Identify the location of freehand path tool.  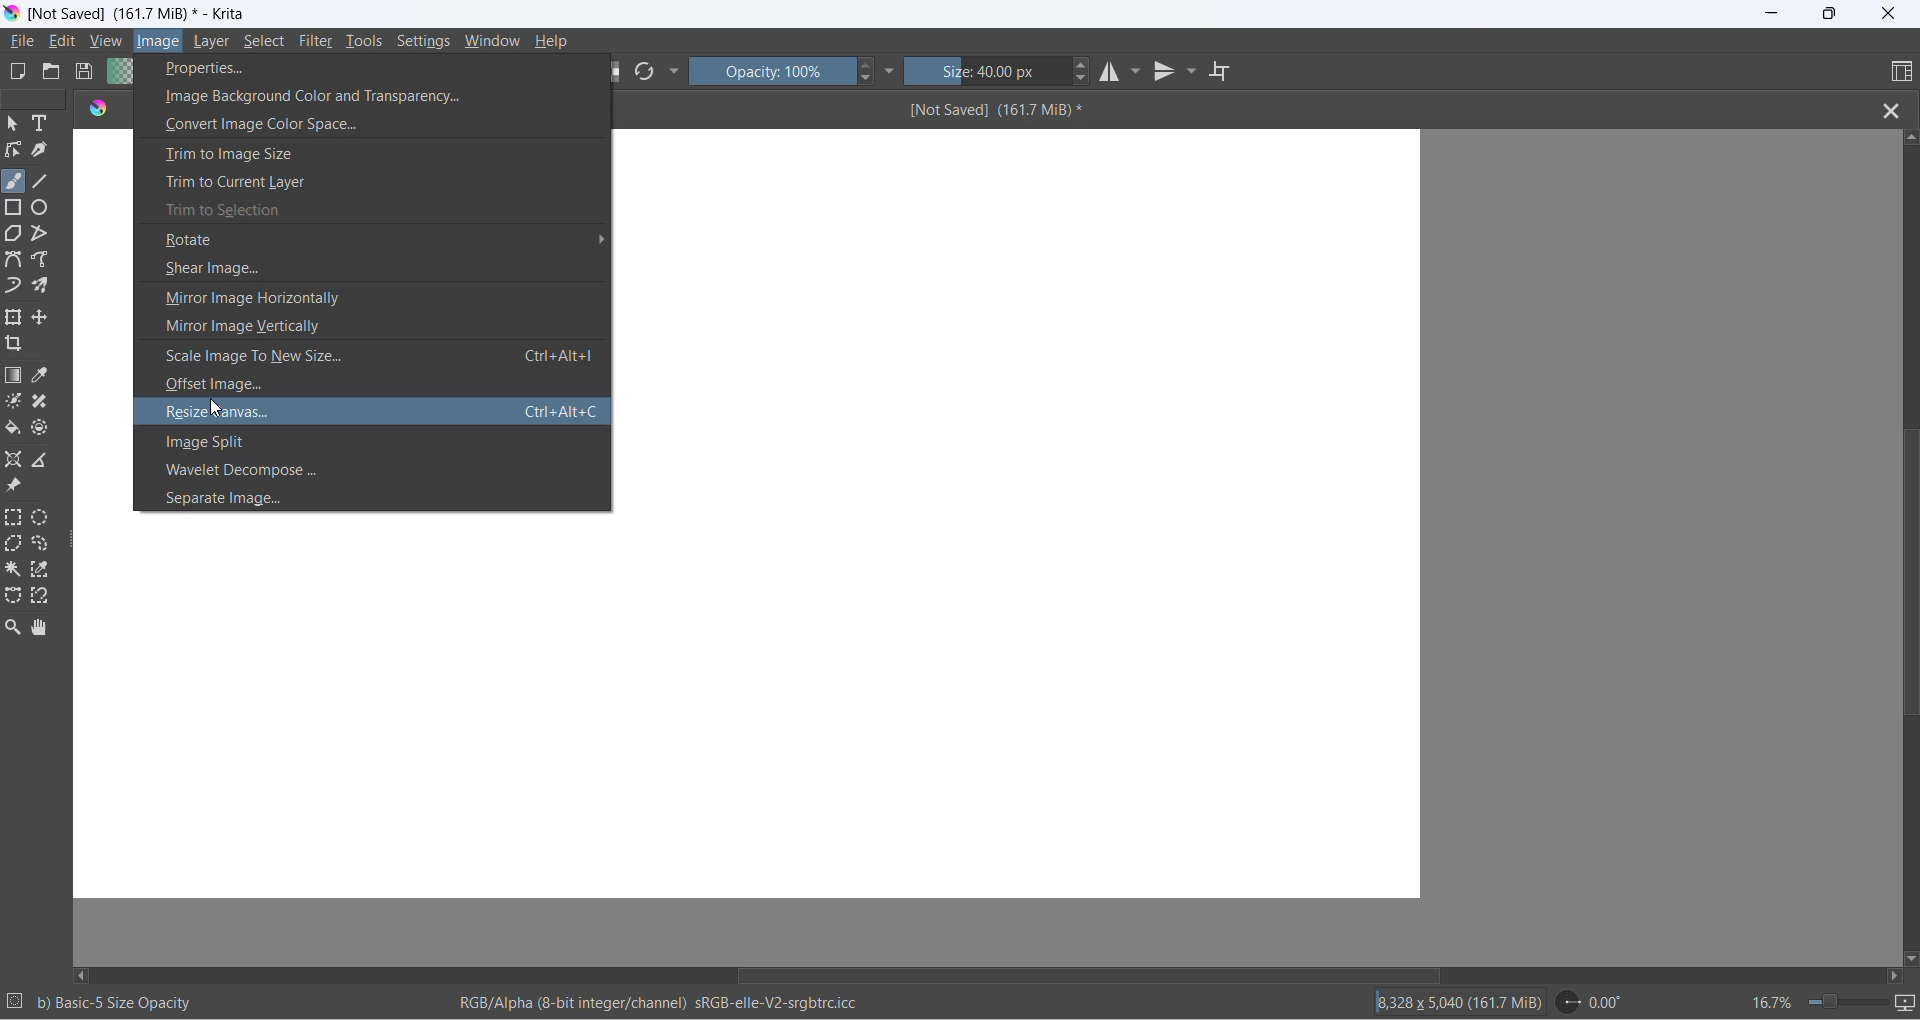
(45, 260).